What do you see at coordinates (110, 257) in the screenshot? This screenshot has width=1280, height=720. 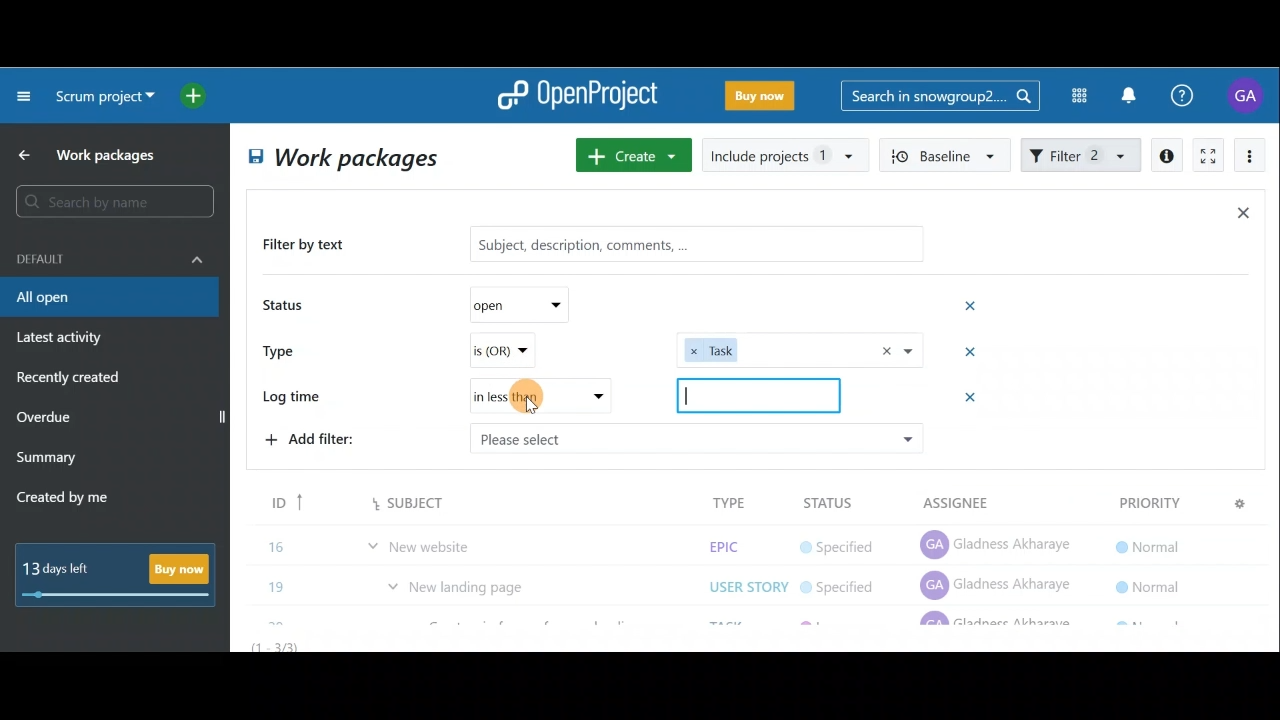 I see `Default` at bounding box center [110, 257].